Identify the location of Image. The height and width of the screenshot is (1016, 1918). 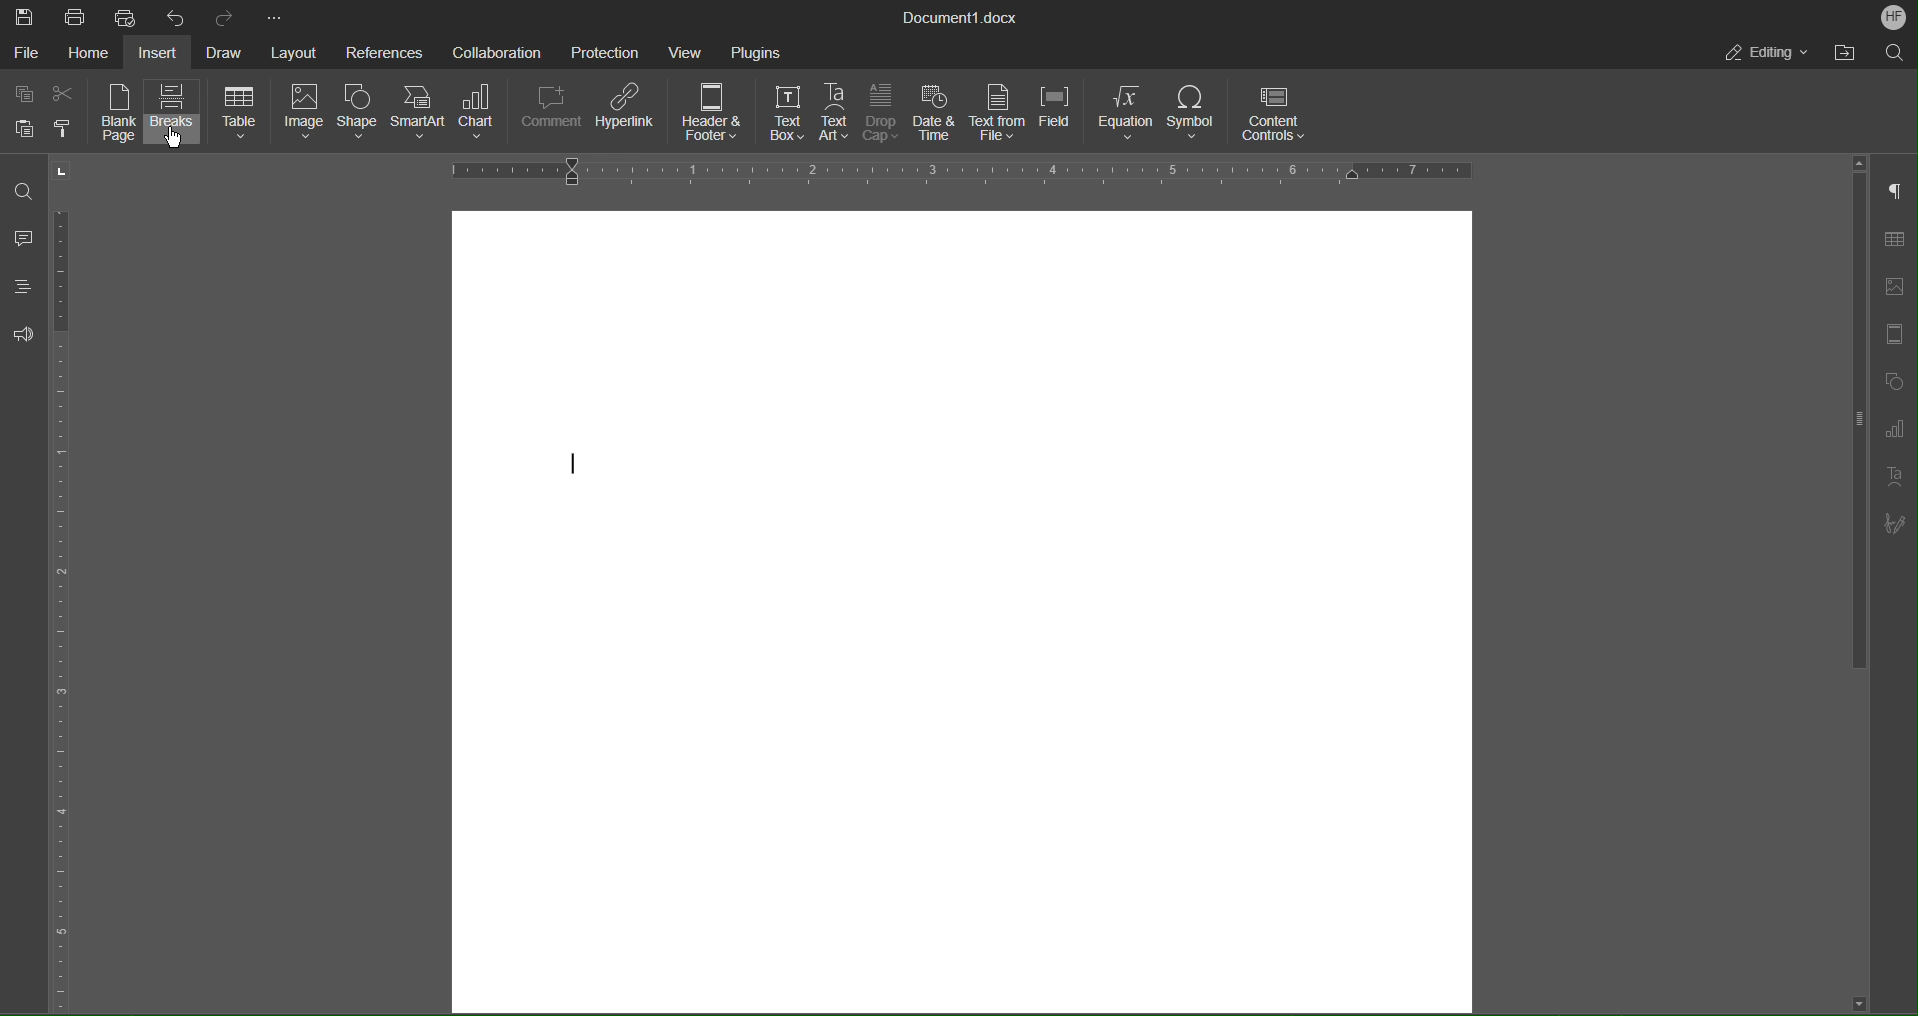
(303, 114).